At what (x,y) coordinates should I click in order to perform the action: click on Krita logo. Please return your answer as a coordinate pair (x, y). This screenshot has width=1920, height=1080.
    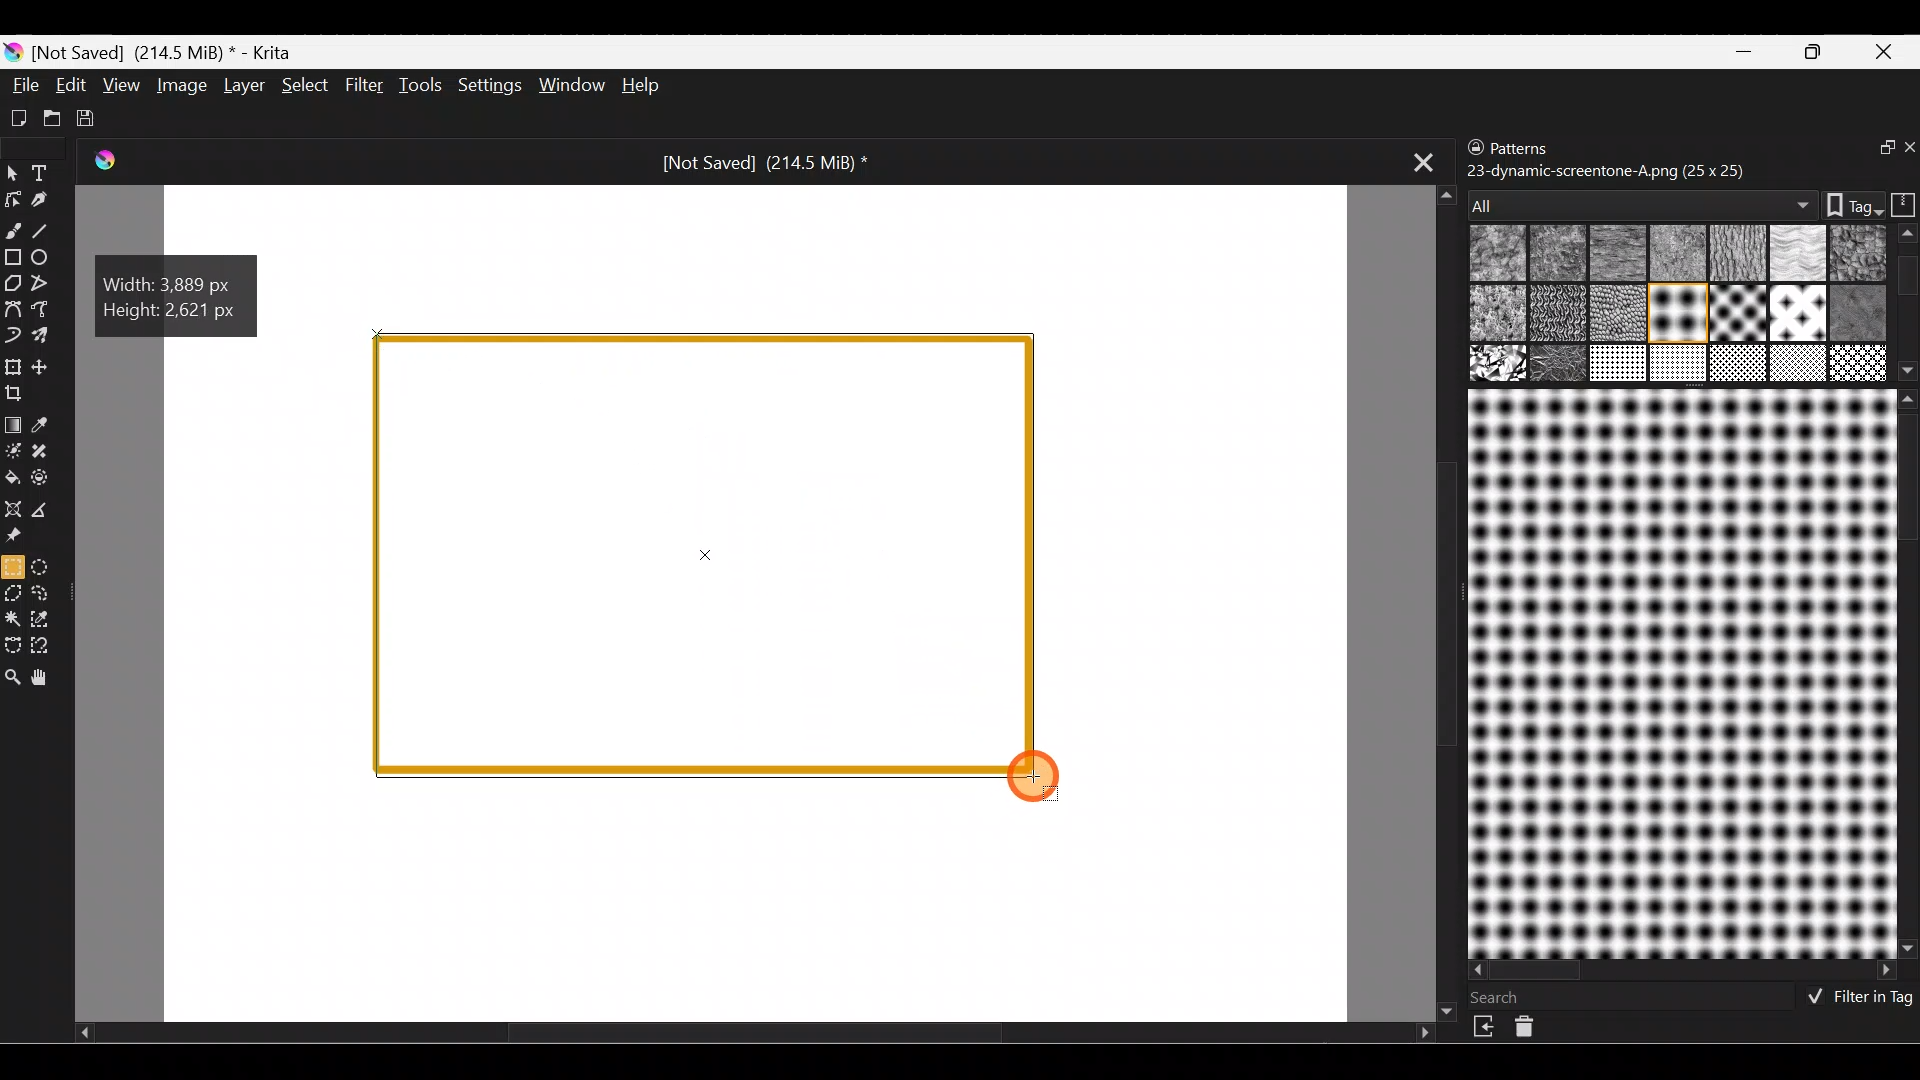
    Looking at the image, I should click on (12, 53).